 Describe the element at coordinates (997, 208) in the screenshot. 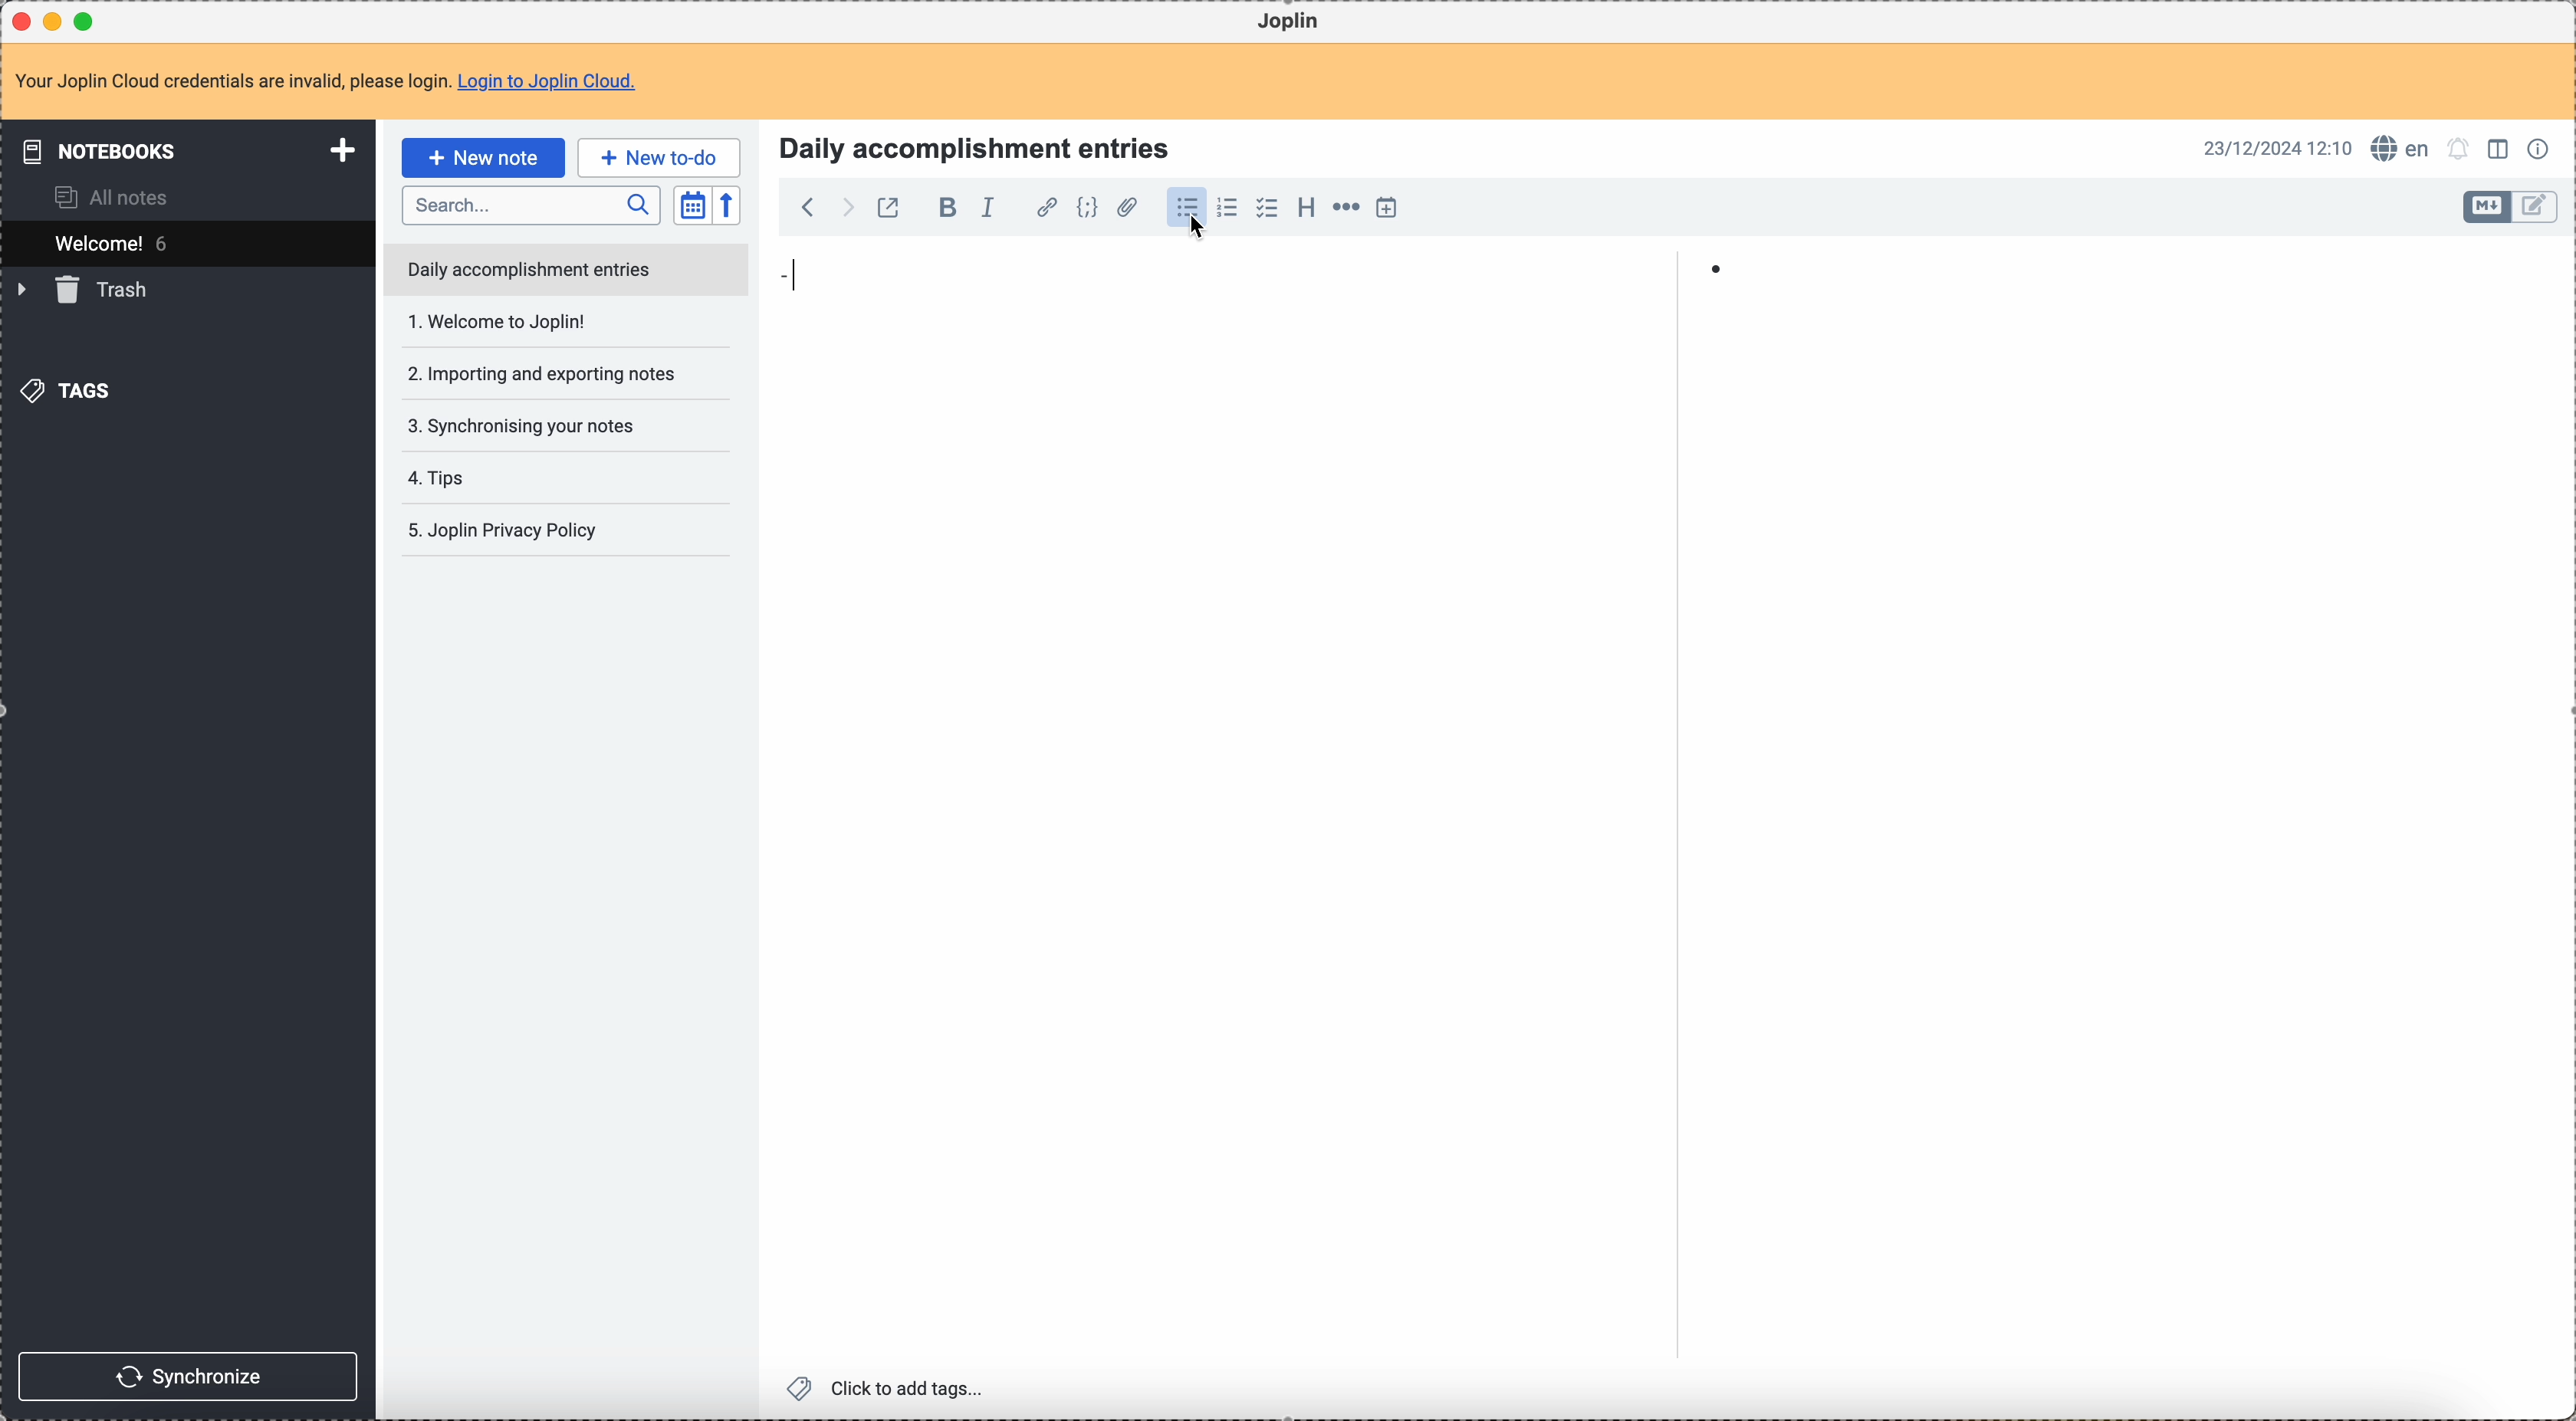

I see `italic` at that location.